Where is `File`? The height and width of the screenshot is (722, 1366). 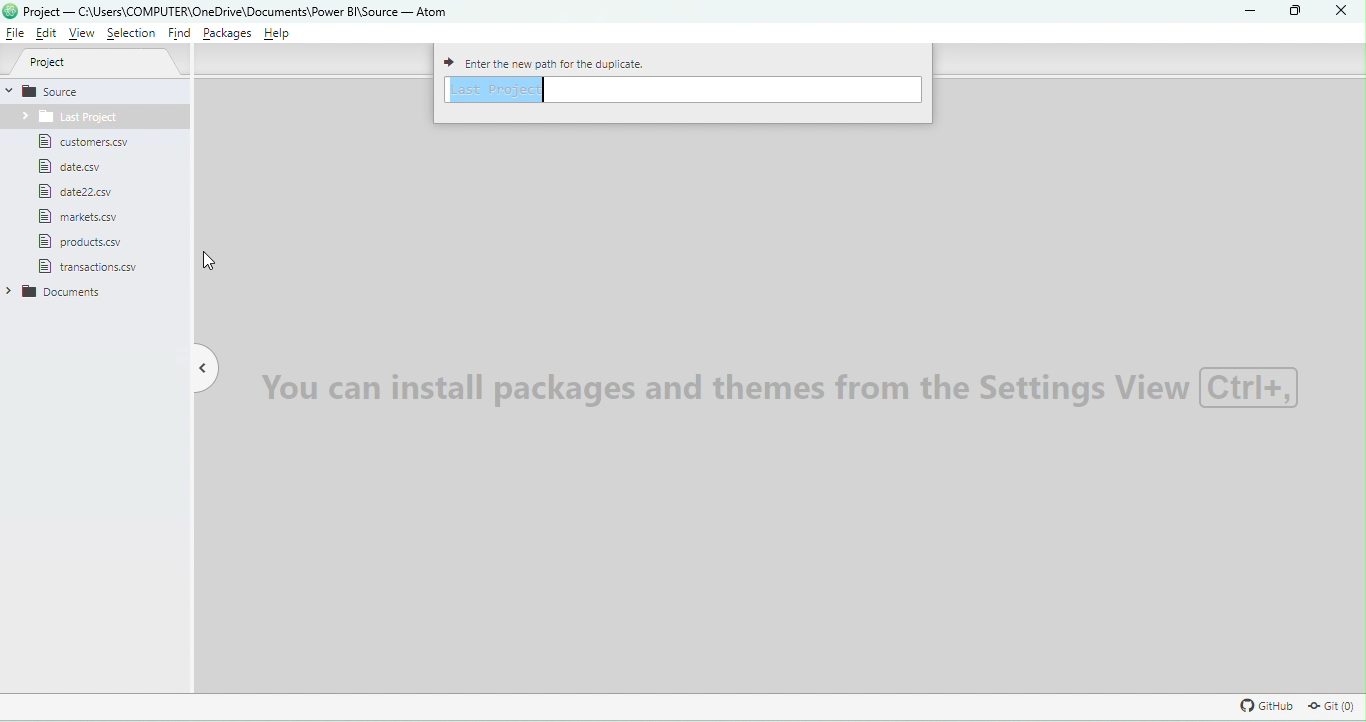
File is located at coordinates (95, 267).